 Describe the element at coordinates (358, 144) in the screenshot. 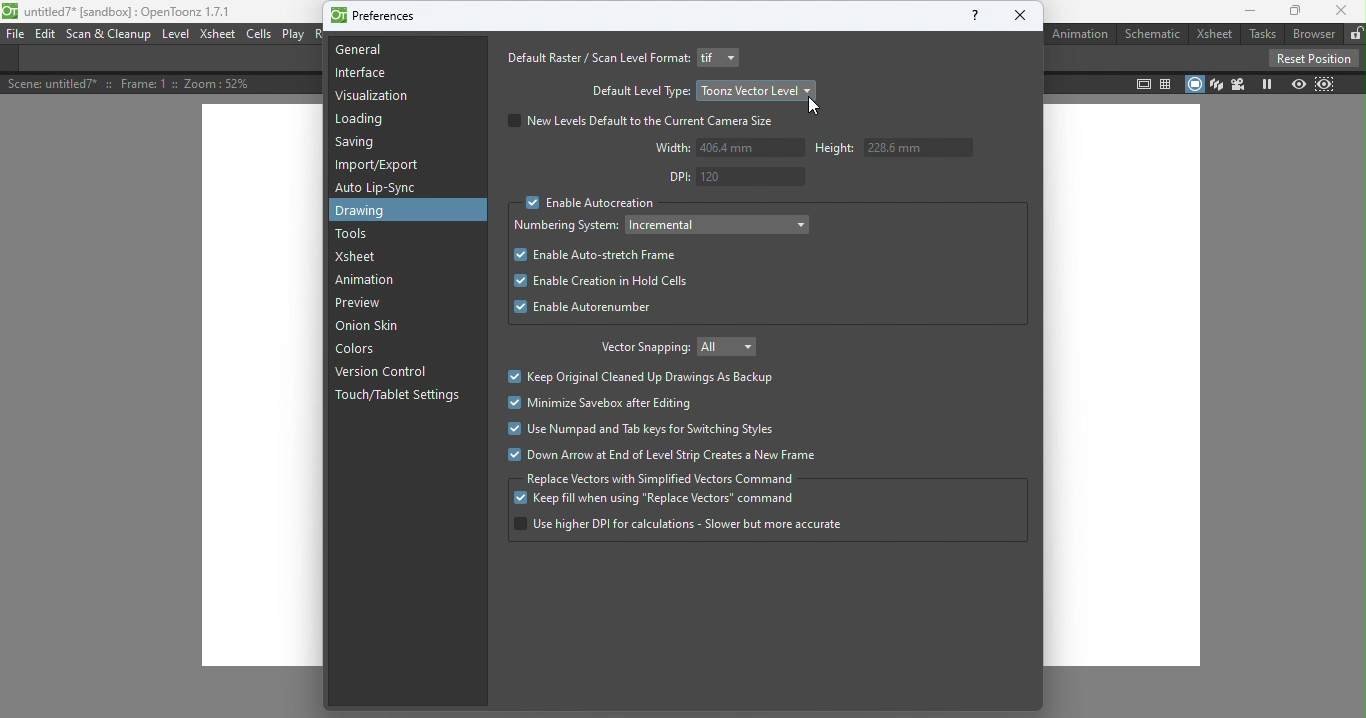

I see `Saving` at that location.